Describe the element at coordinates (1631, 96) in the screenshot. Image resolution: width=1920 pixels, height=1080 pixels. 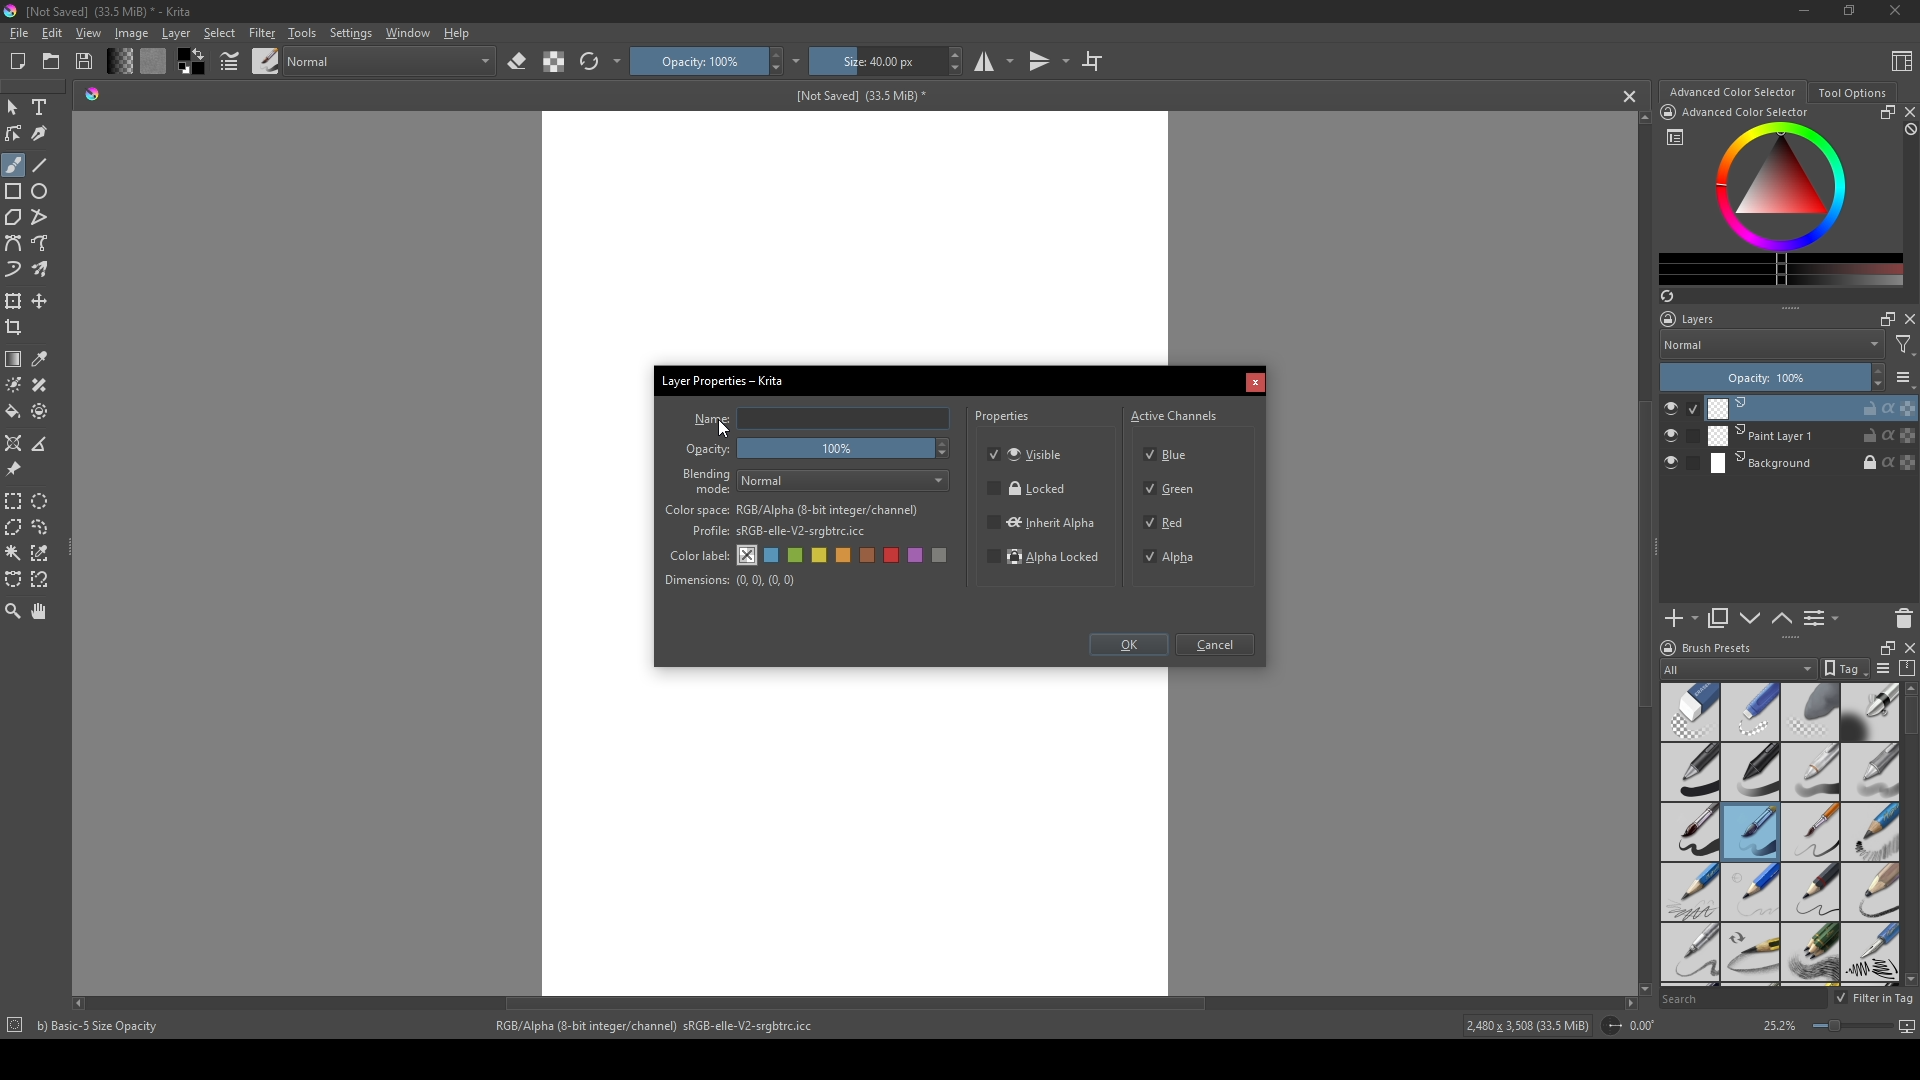
I see `cancel` at that location.